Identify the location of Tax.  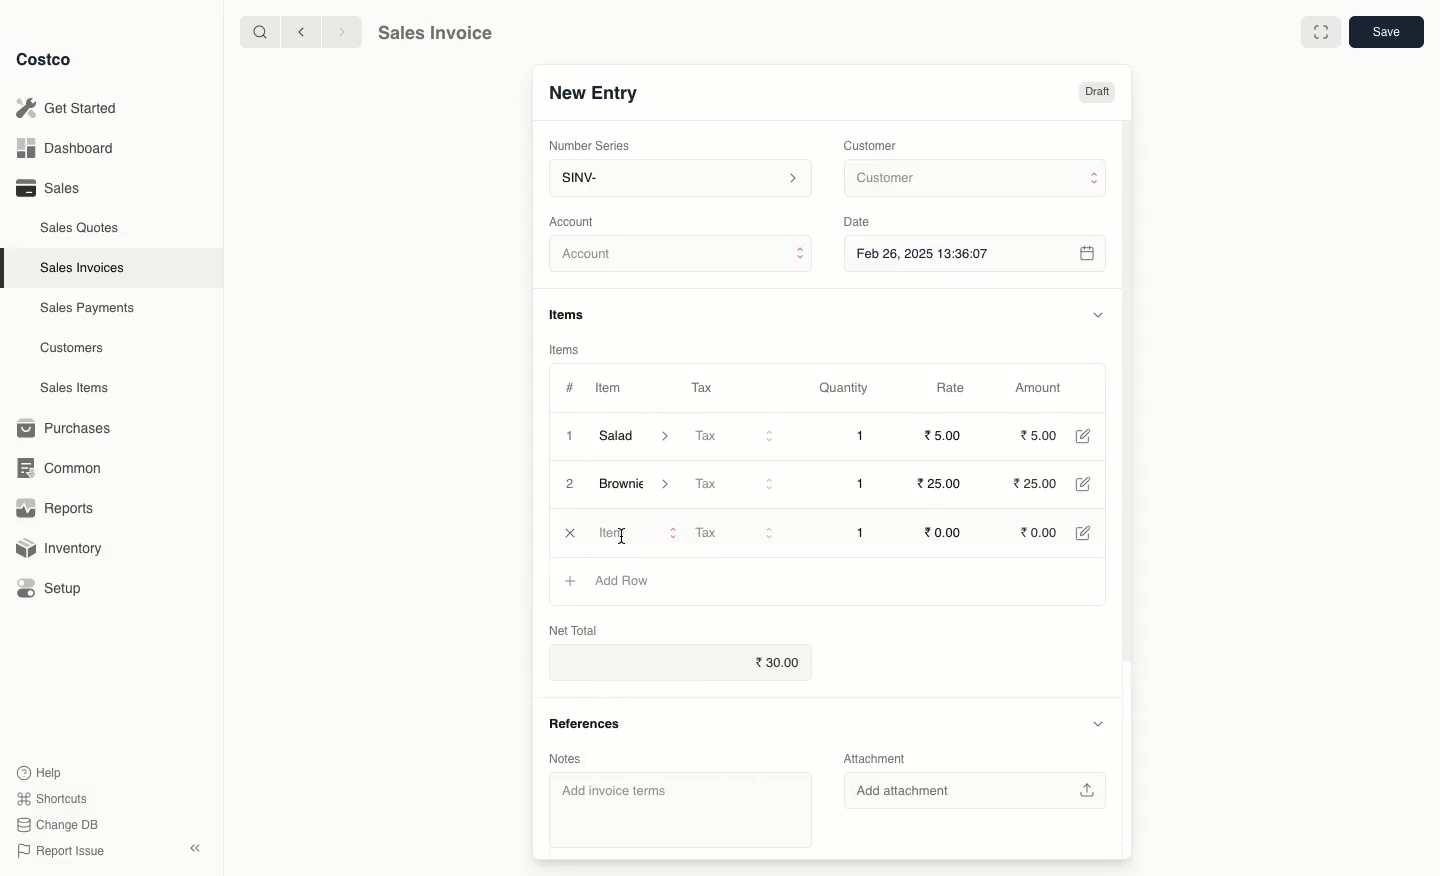
(734, 437).